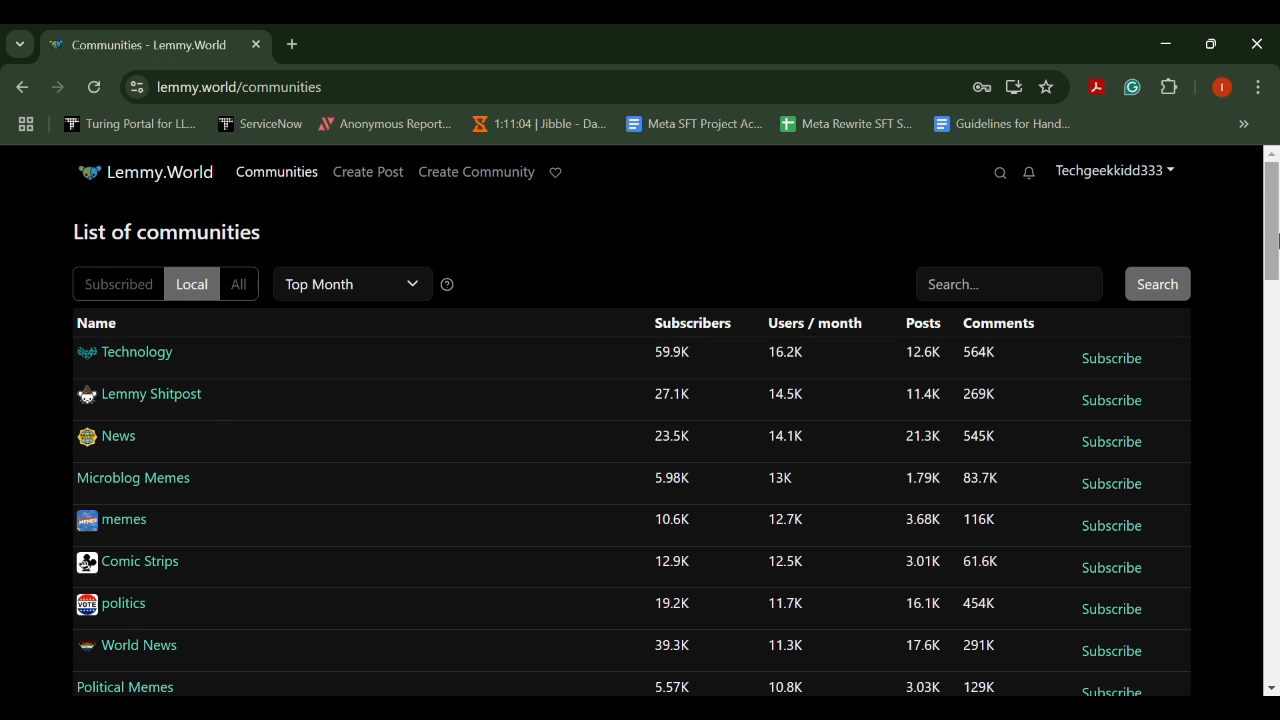 Image resolution: width=1280 pixels, height=720 pixels. What do you see at coordinates (277, 171) in the screenshot?
I see `Communities` at bounding box center [277, 171].